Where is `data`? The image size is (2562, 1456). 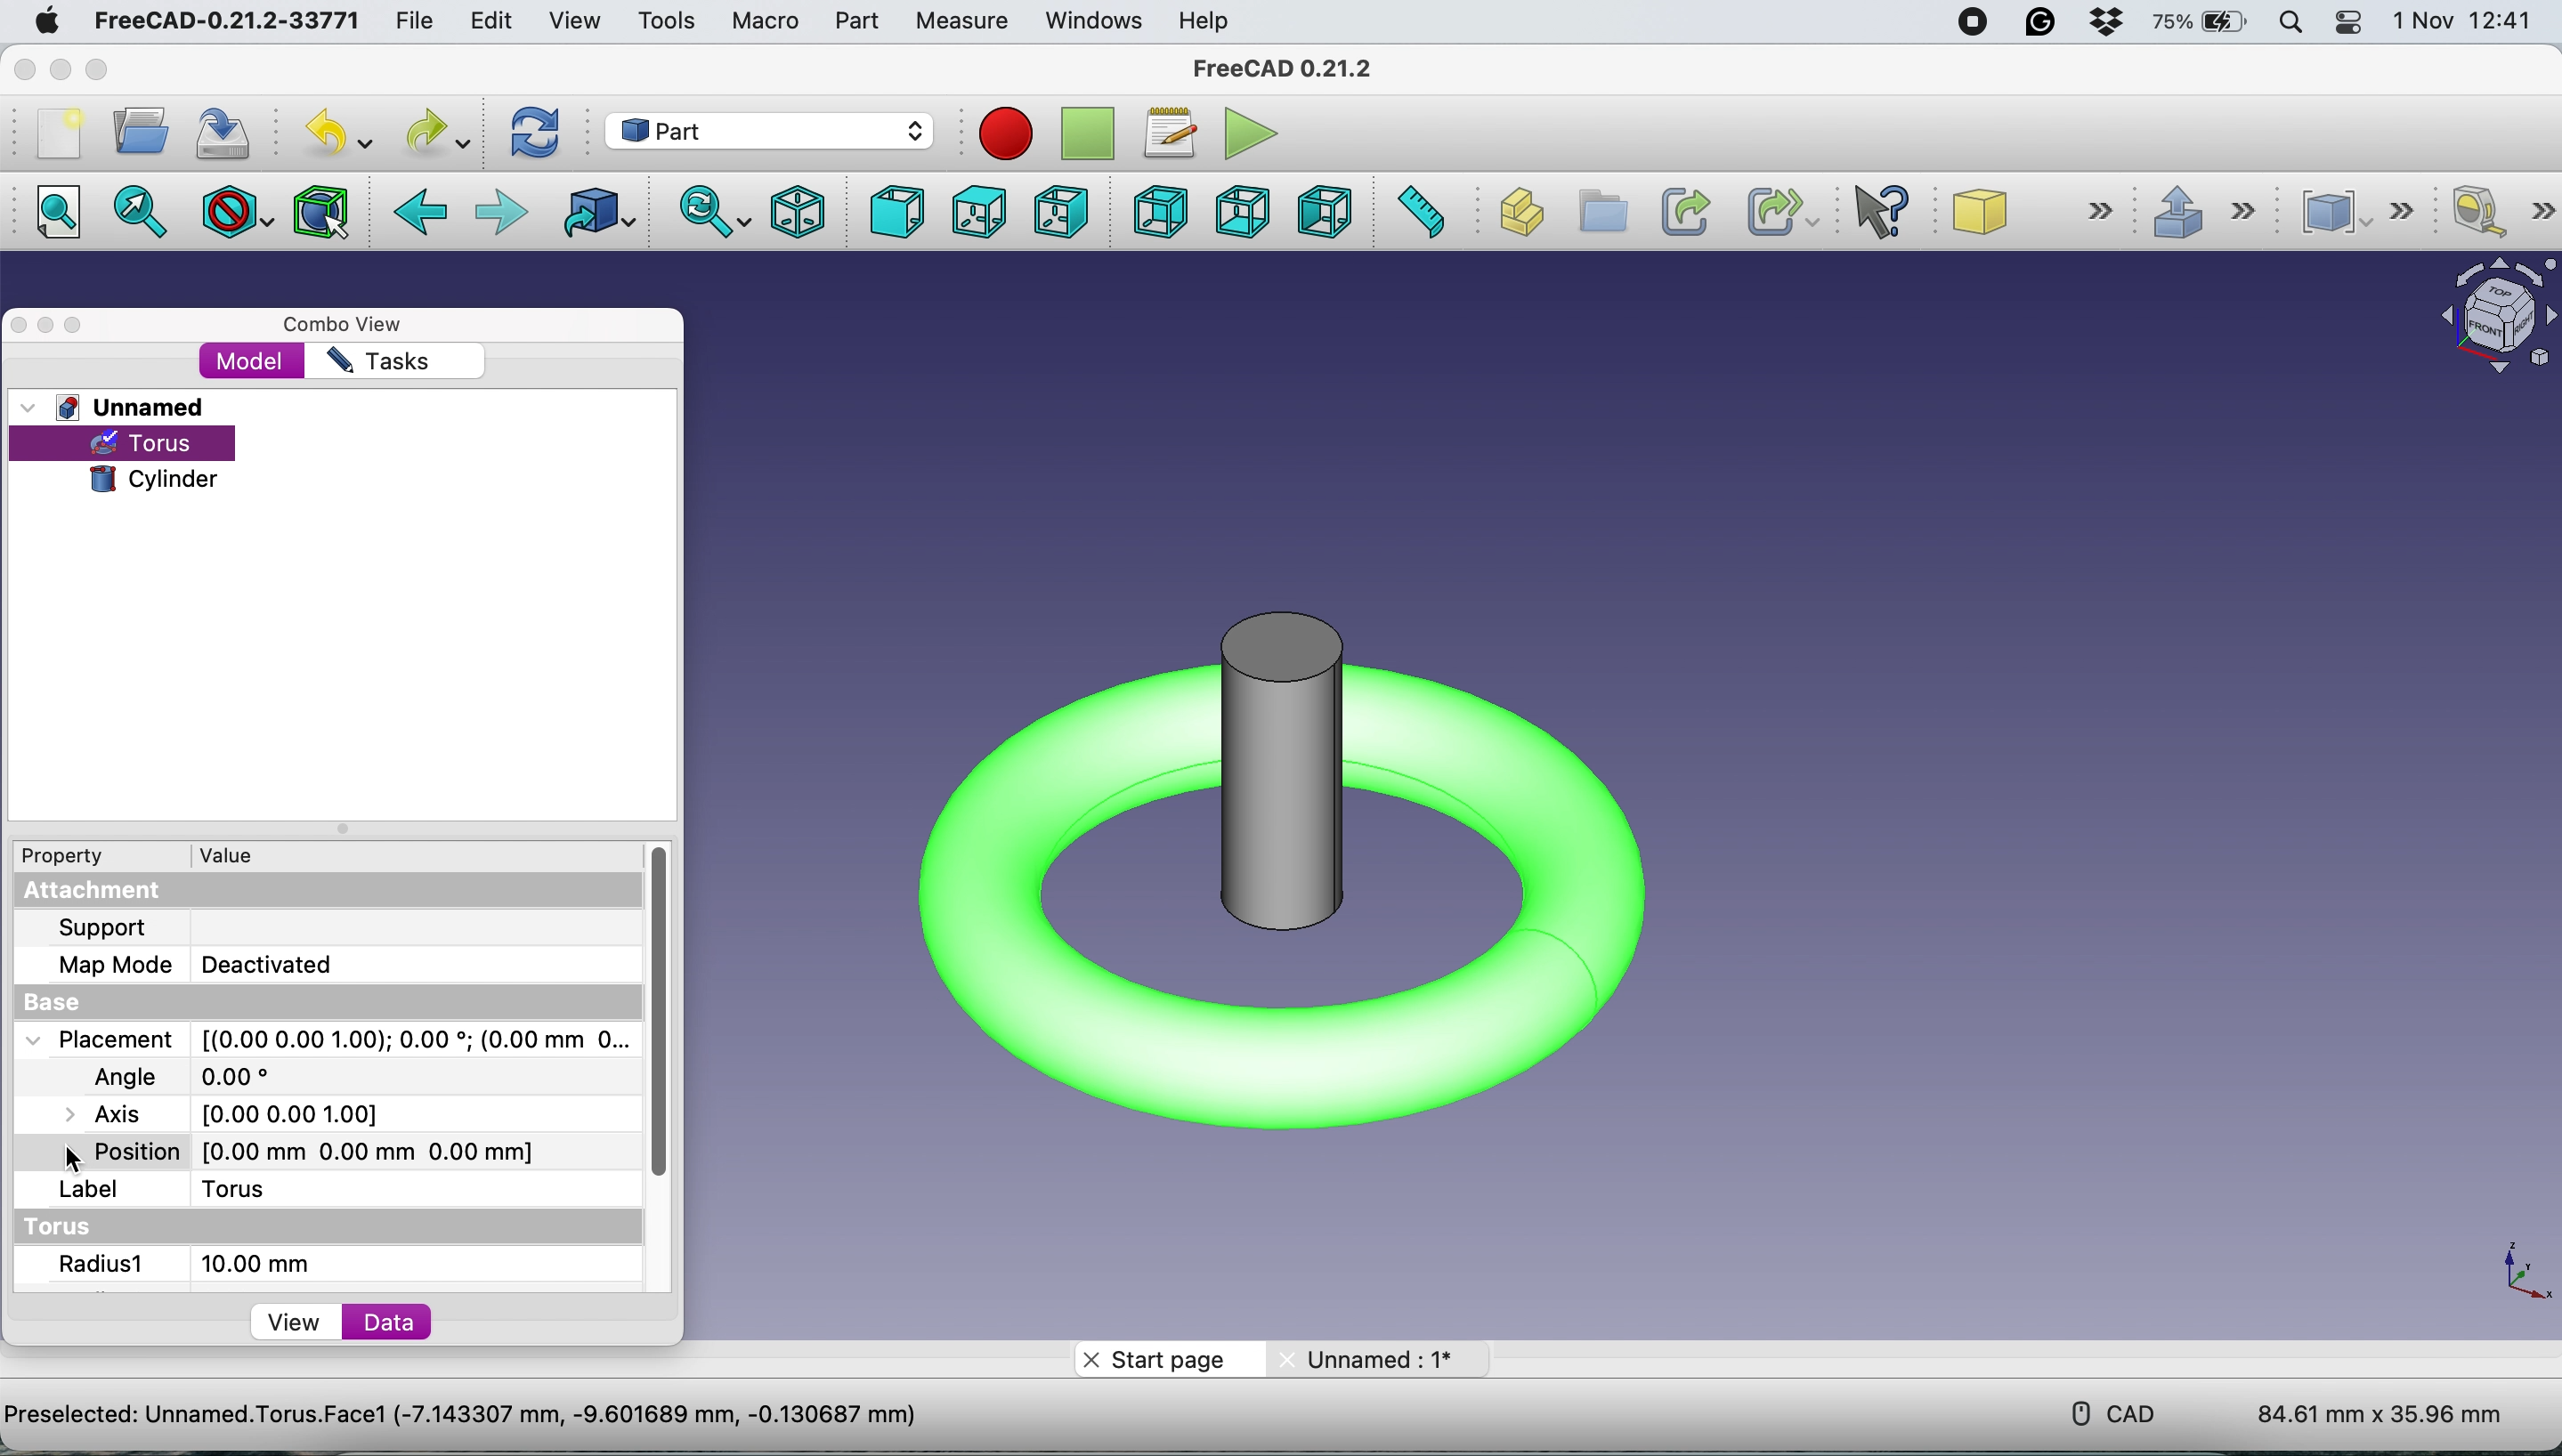
data is located at coordinates (394, 1323).